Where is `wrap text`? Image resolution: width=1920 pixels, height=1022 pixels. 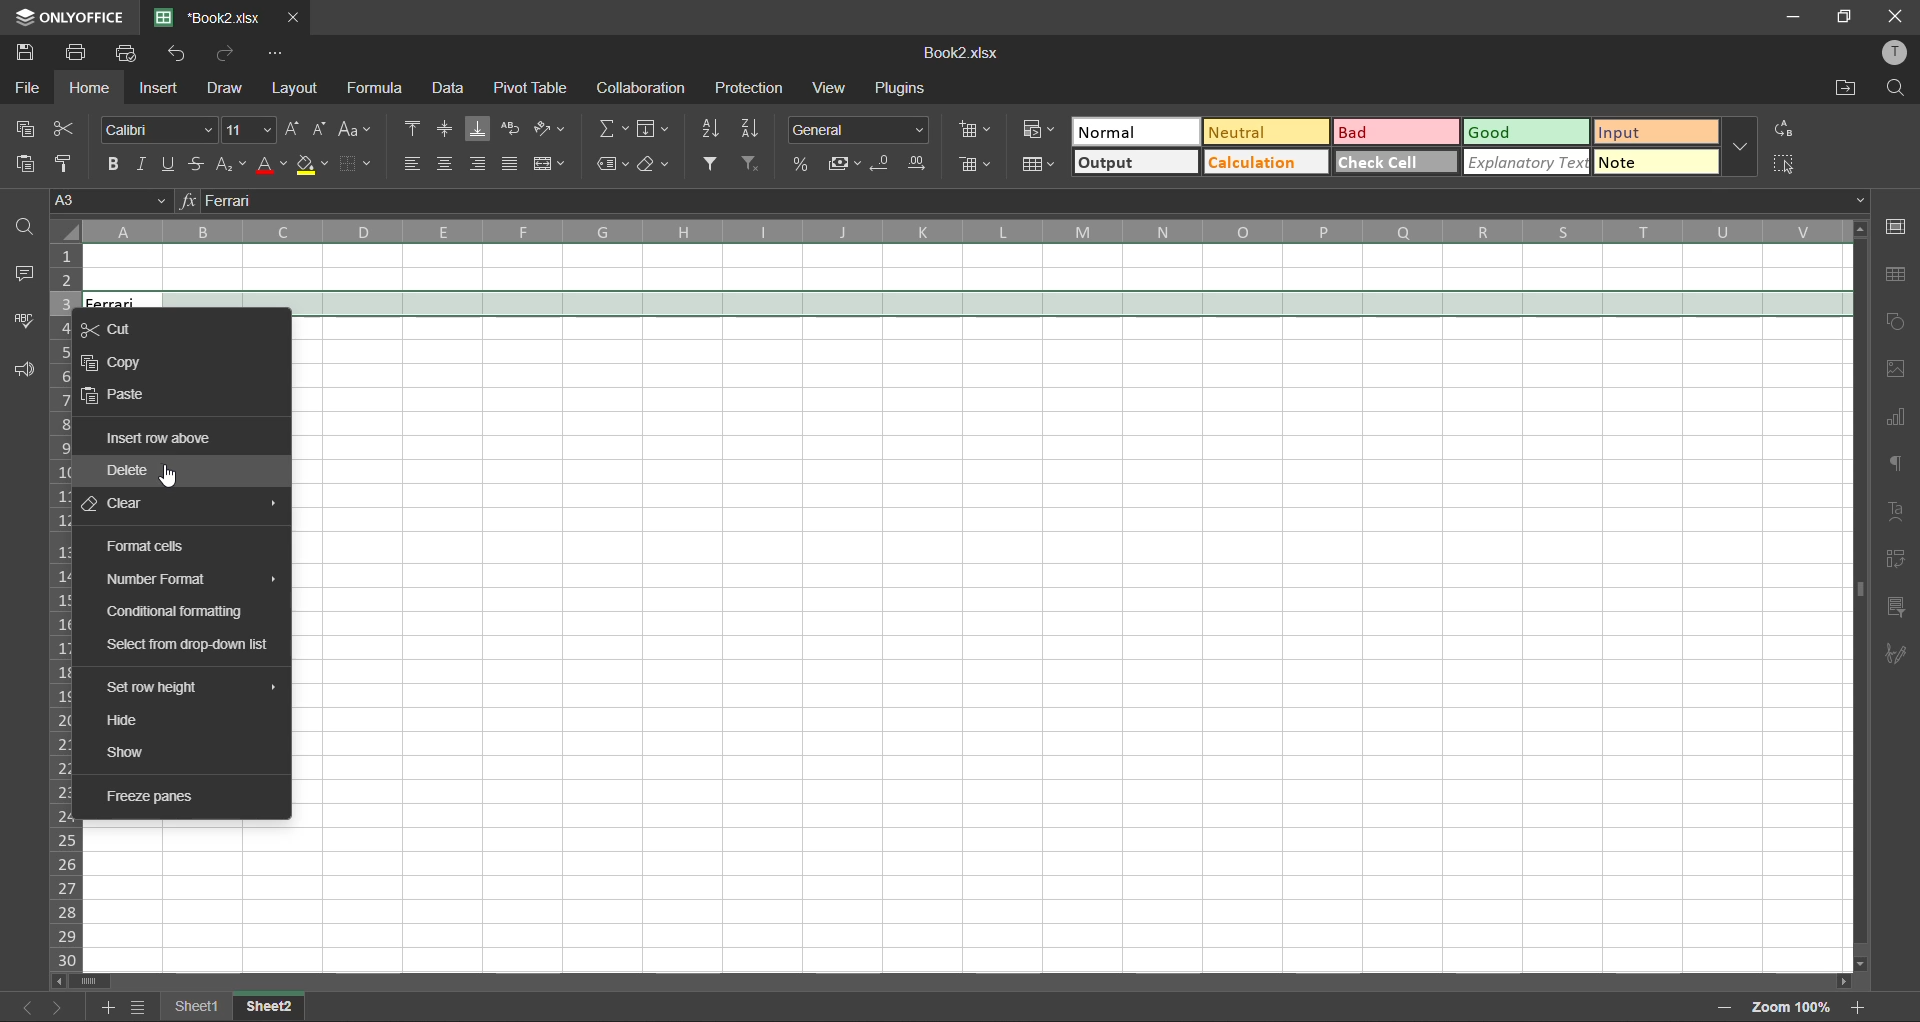 wrap text is located at coordinates (513, 128).